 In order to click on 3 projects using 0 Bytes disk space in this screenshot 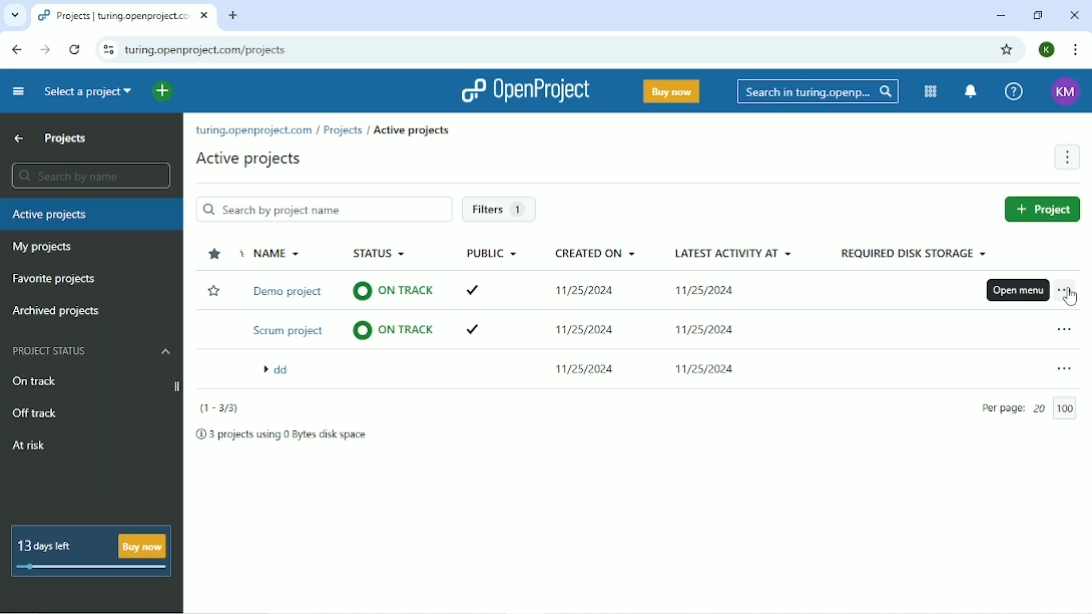, I will do `click(282, 434)`.